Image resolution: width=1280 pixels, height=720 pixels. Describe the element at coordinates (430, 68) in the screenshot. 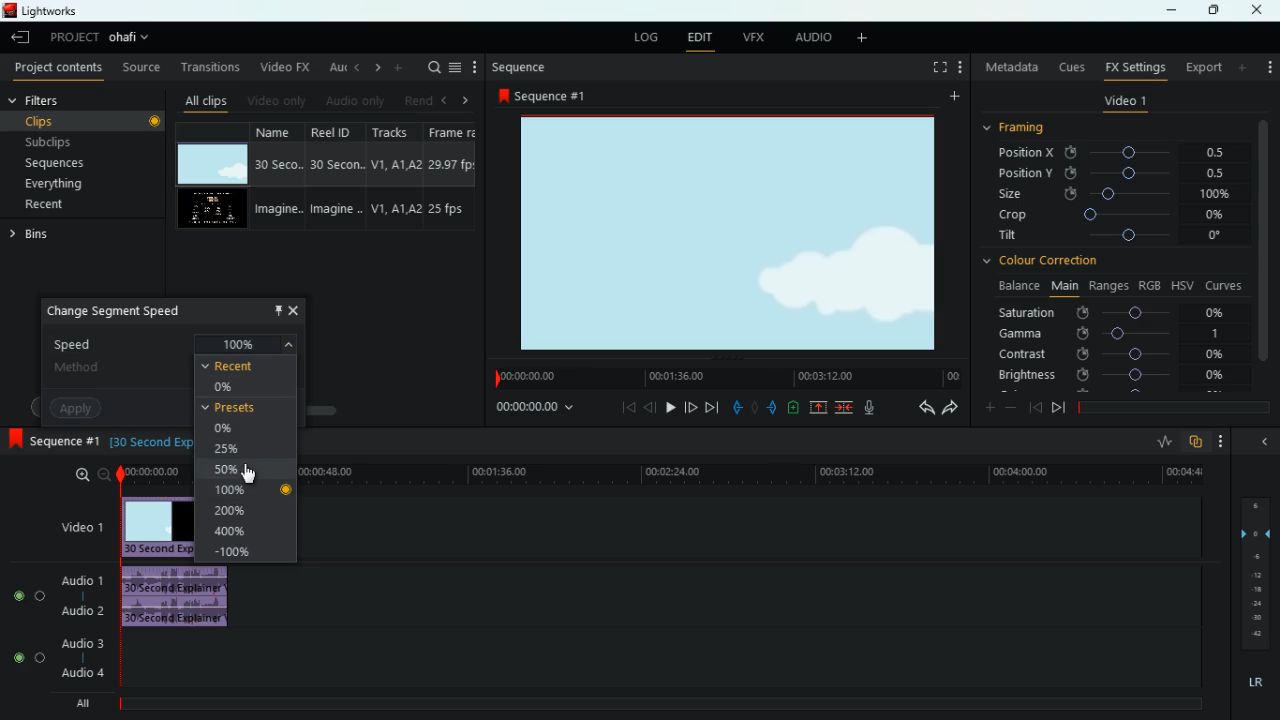

I see `search` at that location.